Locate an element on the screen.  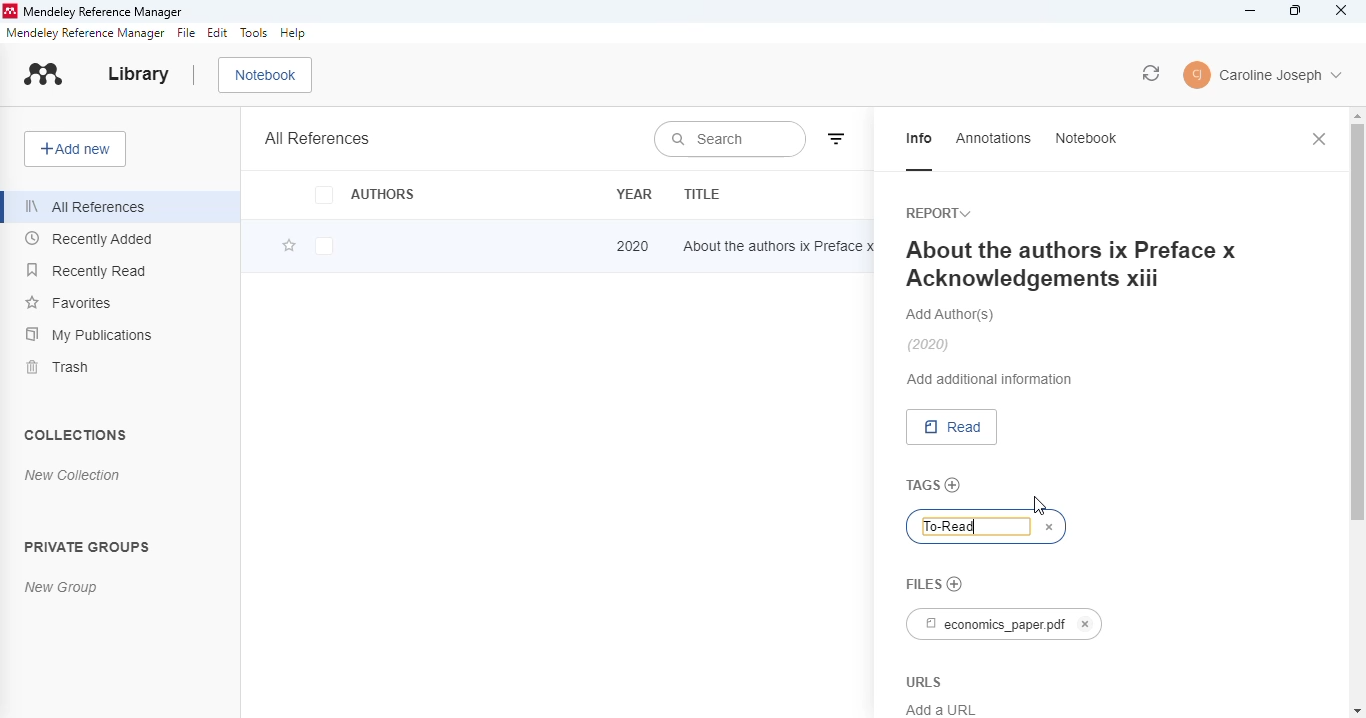
about the authors ix Preface x Acknowledgements xiii is located at coordinates (782, 245).